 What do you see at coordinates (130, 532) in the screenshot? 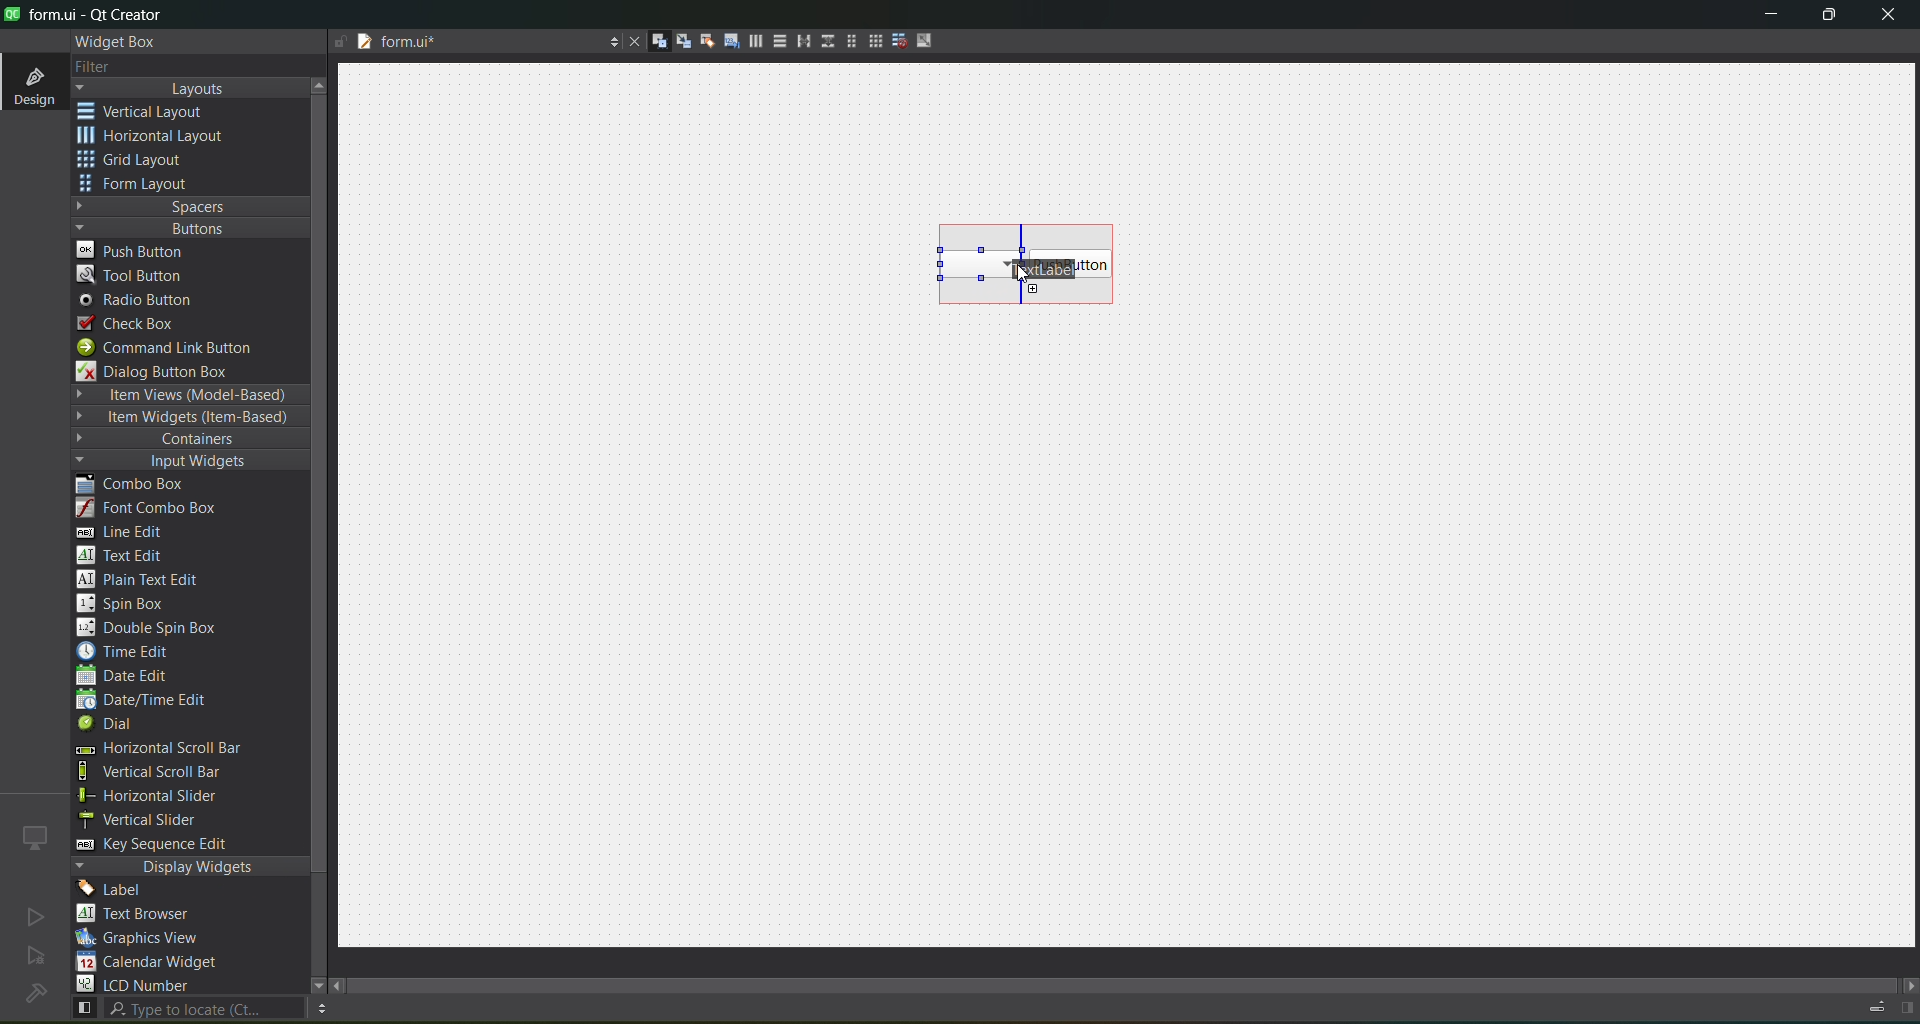
I see `line edit ` at bounding box center [130, 532].